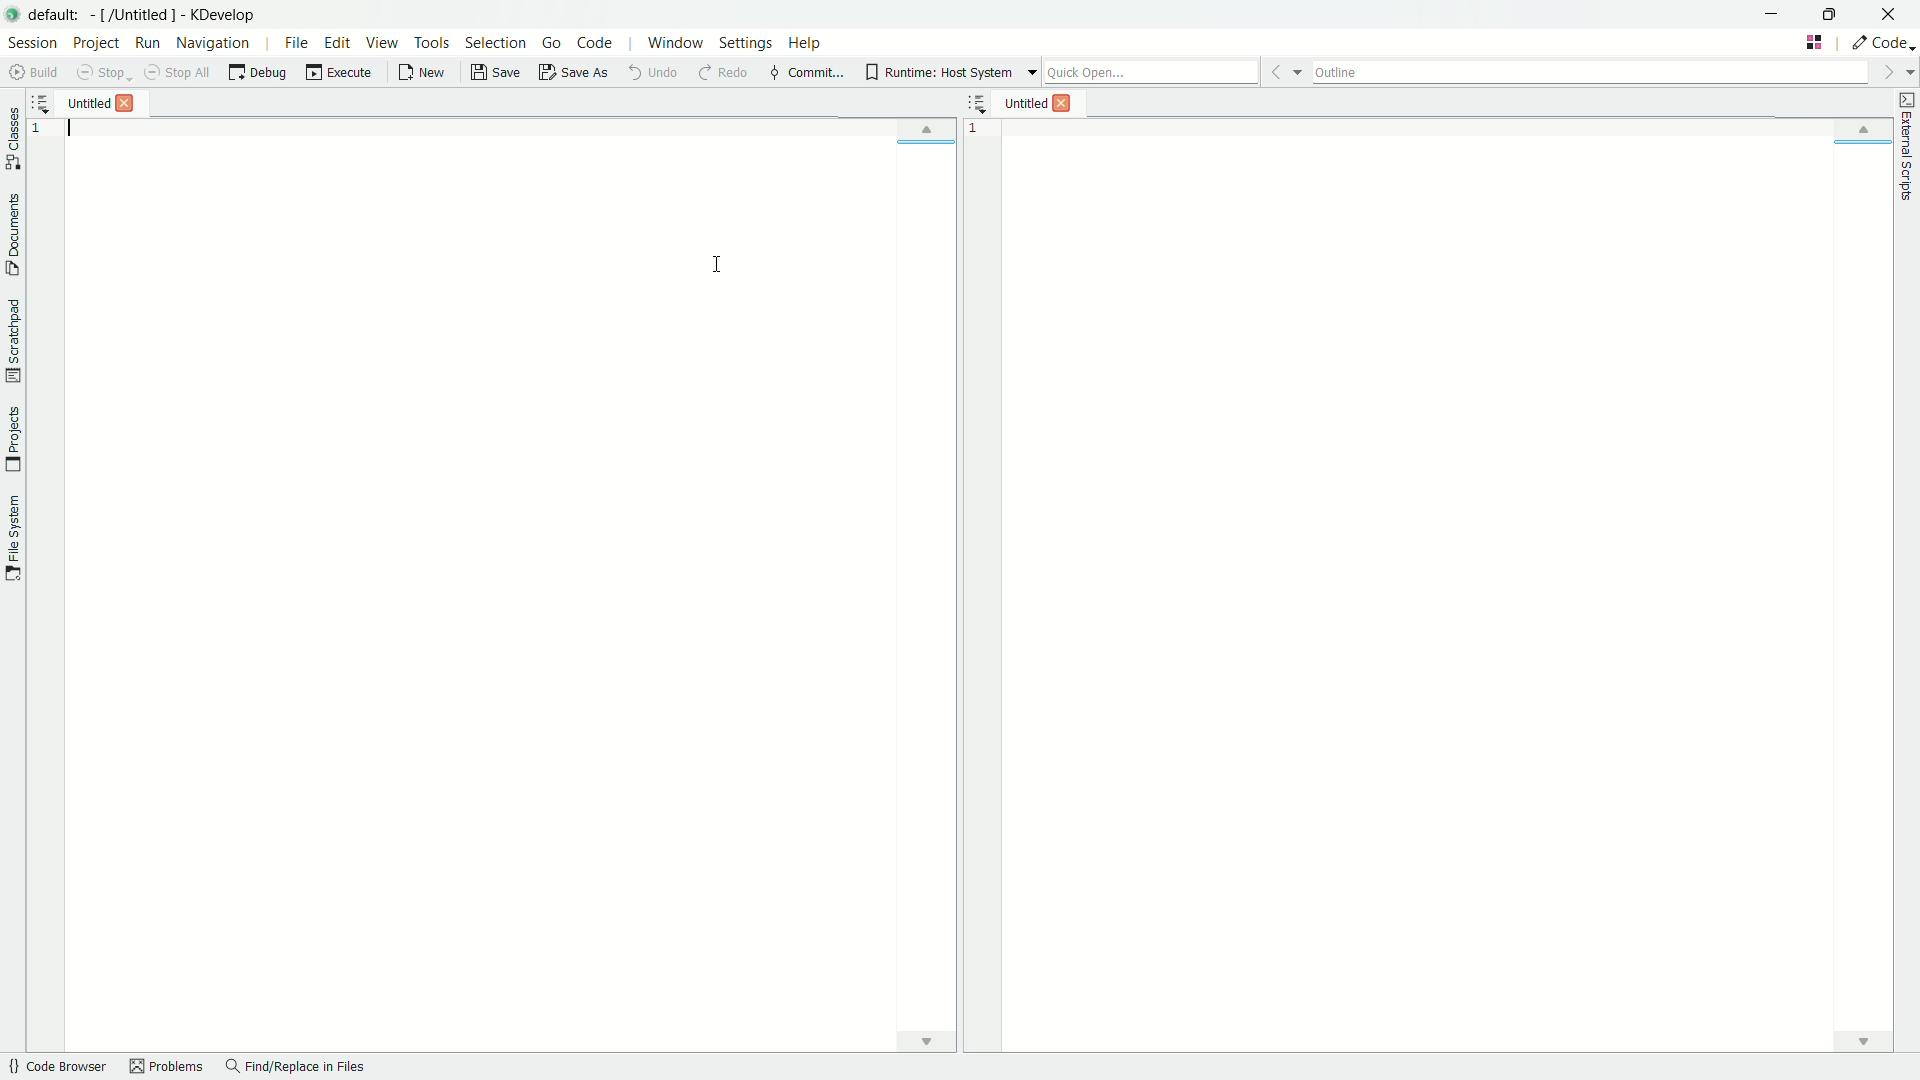 This screenshot has width=1920, height=1080. I want to click on run menu, so click(148, 43).